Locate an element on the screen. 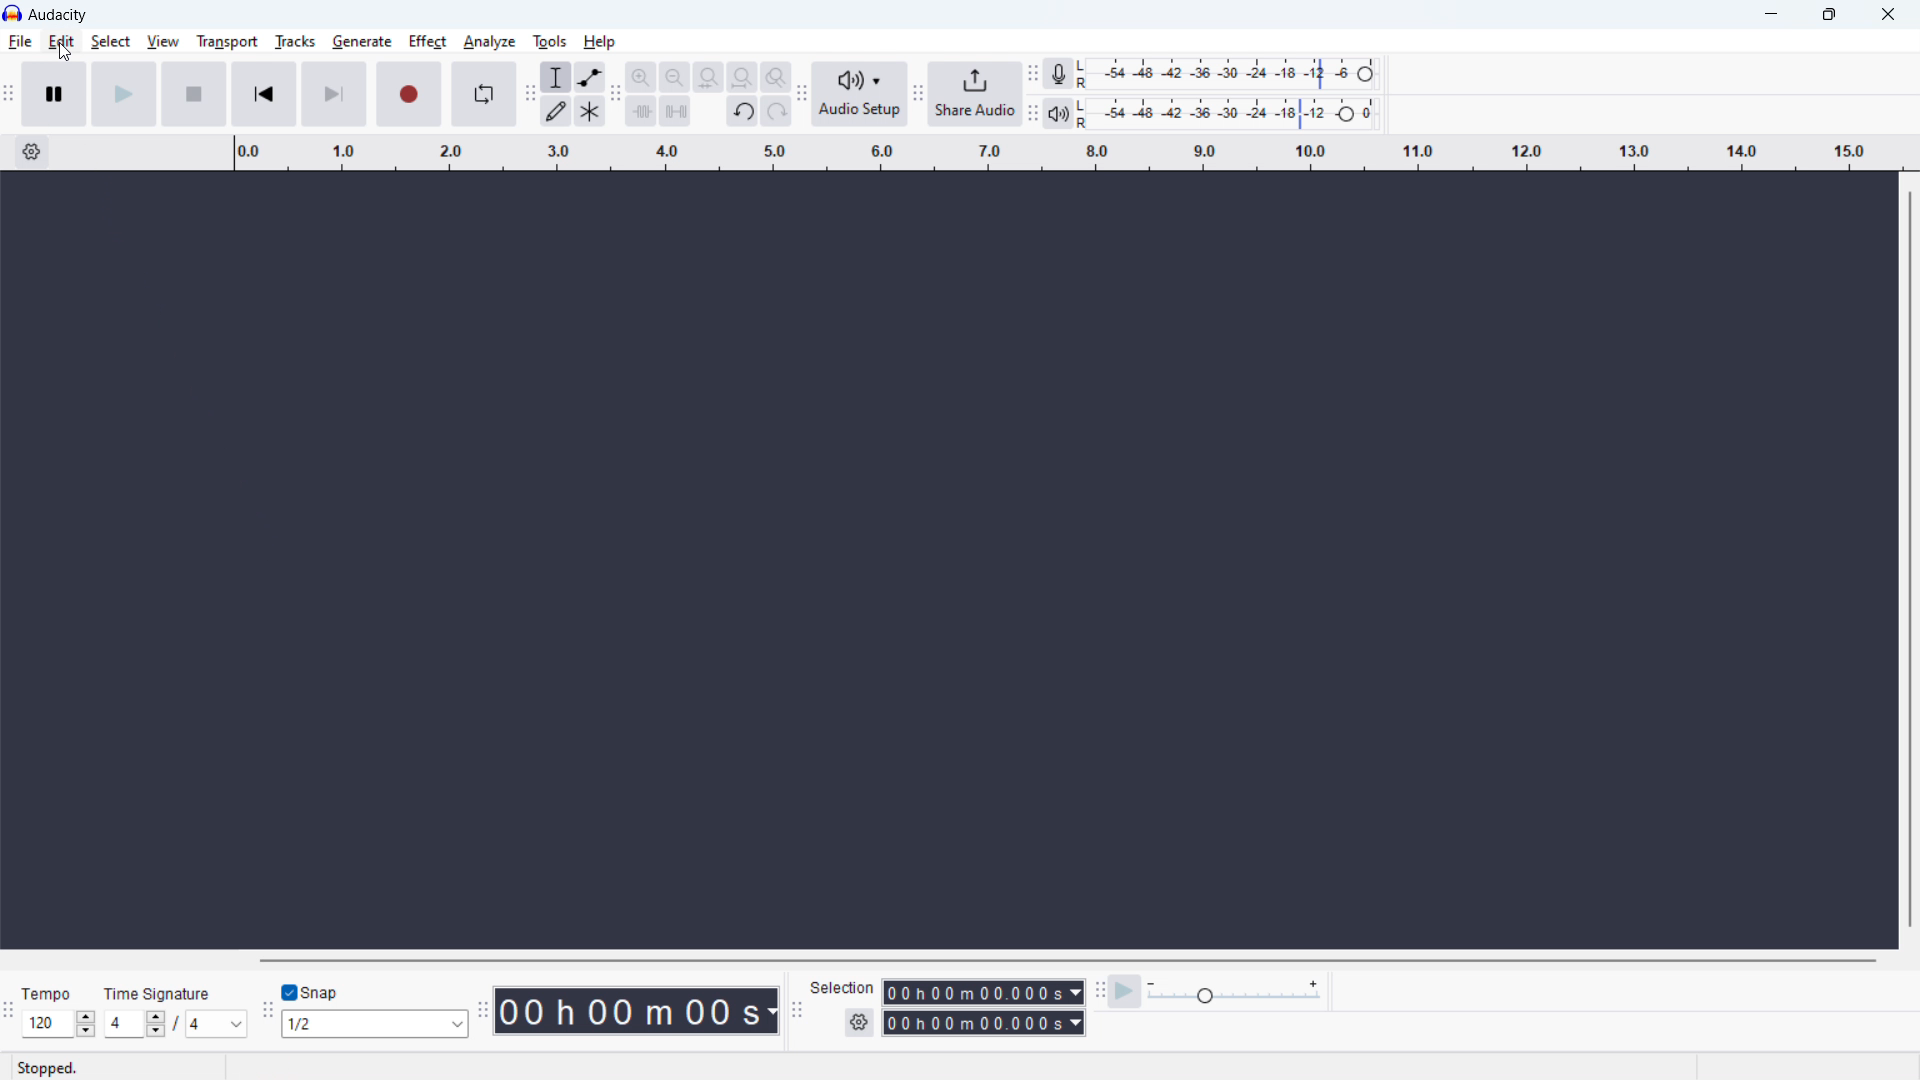 This screenshot has height=1080, width=1920. play at speed is located at coordinates (1125, 992).